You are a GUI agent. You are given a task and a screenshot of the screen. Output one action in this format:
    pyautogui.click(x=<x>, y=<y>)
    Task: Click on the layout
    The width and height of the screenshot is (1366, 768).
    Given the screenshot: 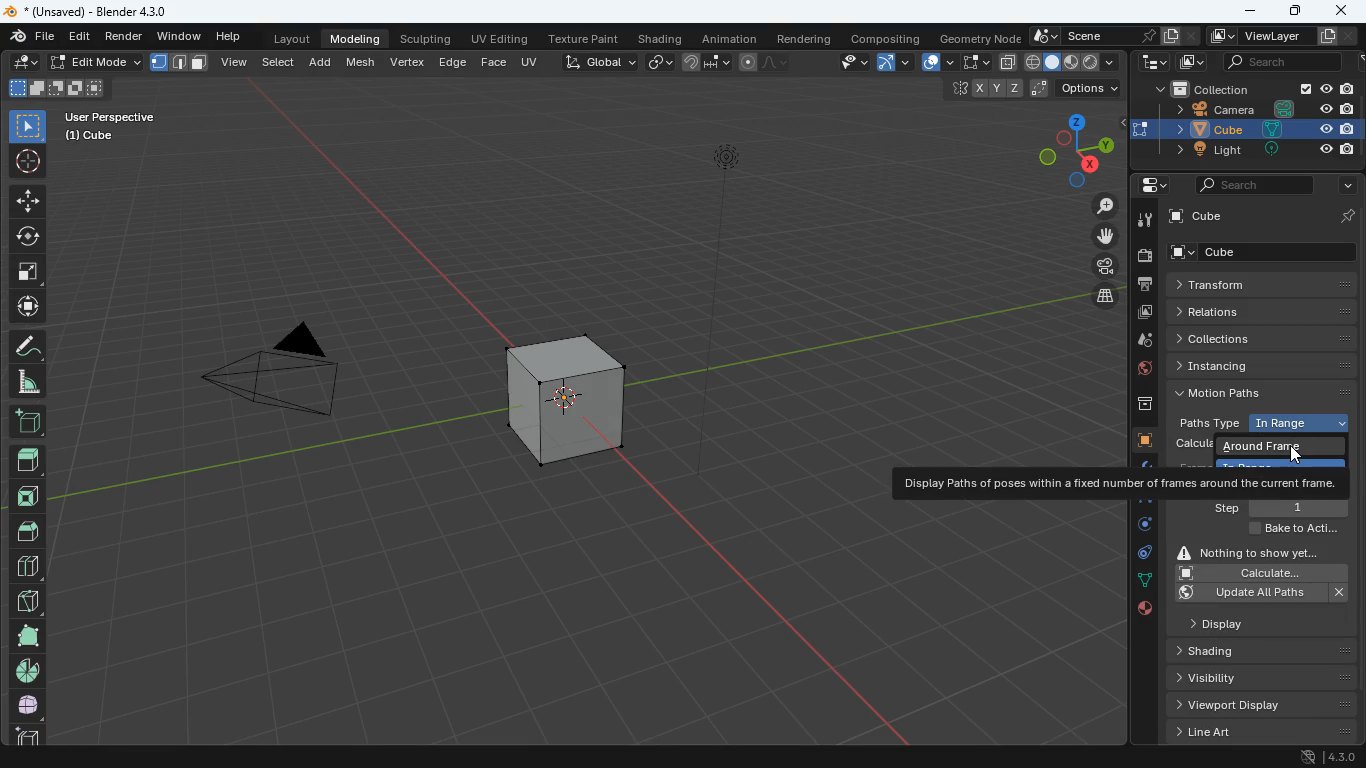 What is the action you would take?
    pyautogui.click(x=1074, y=63)
    